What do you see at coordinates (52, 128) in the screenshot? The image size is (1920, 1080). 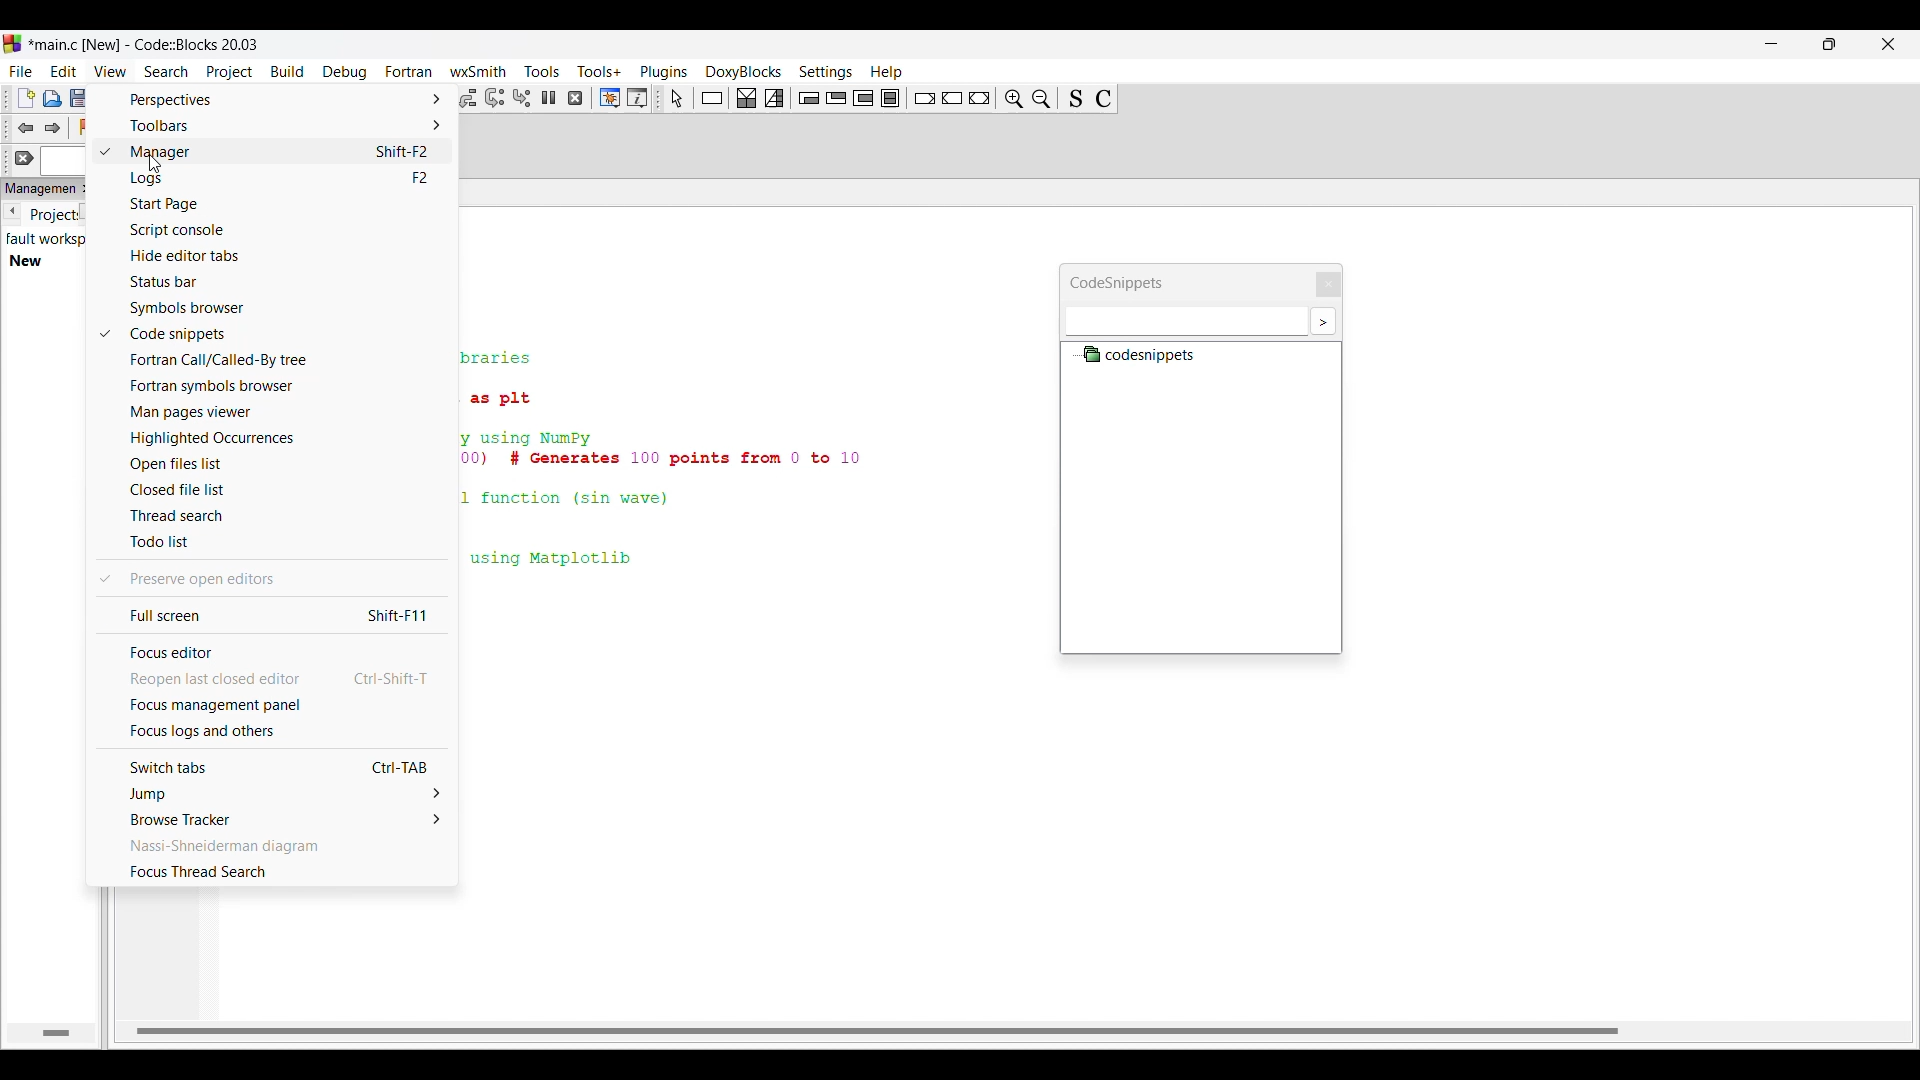 I see `Toggle forward` at bounding box center [52, 128].